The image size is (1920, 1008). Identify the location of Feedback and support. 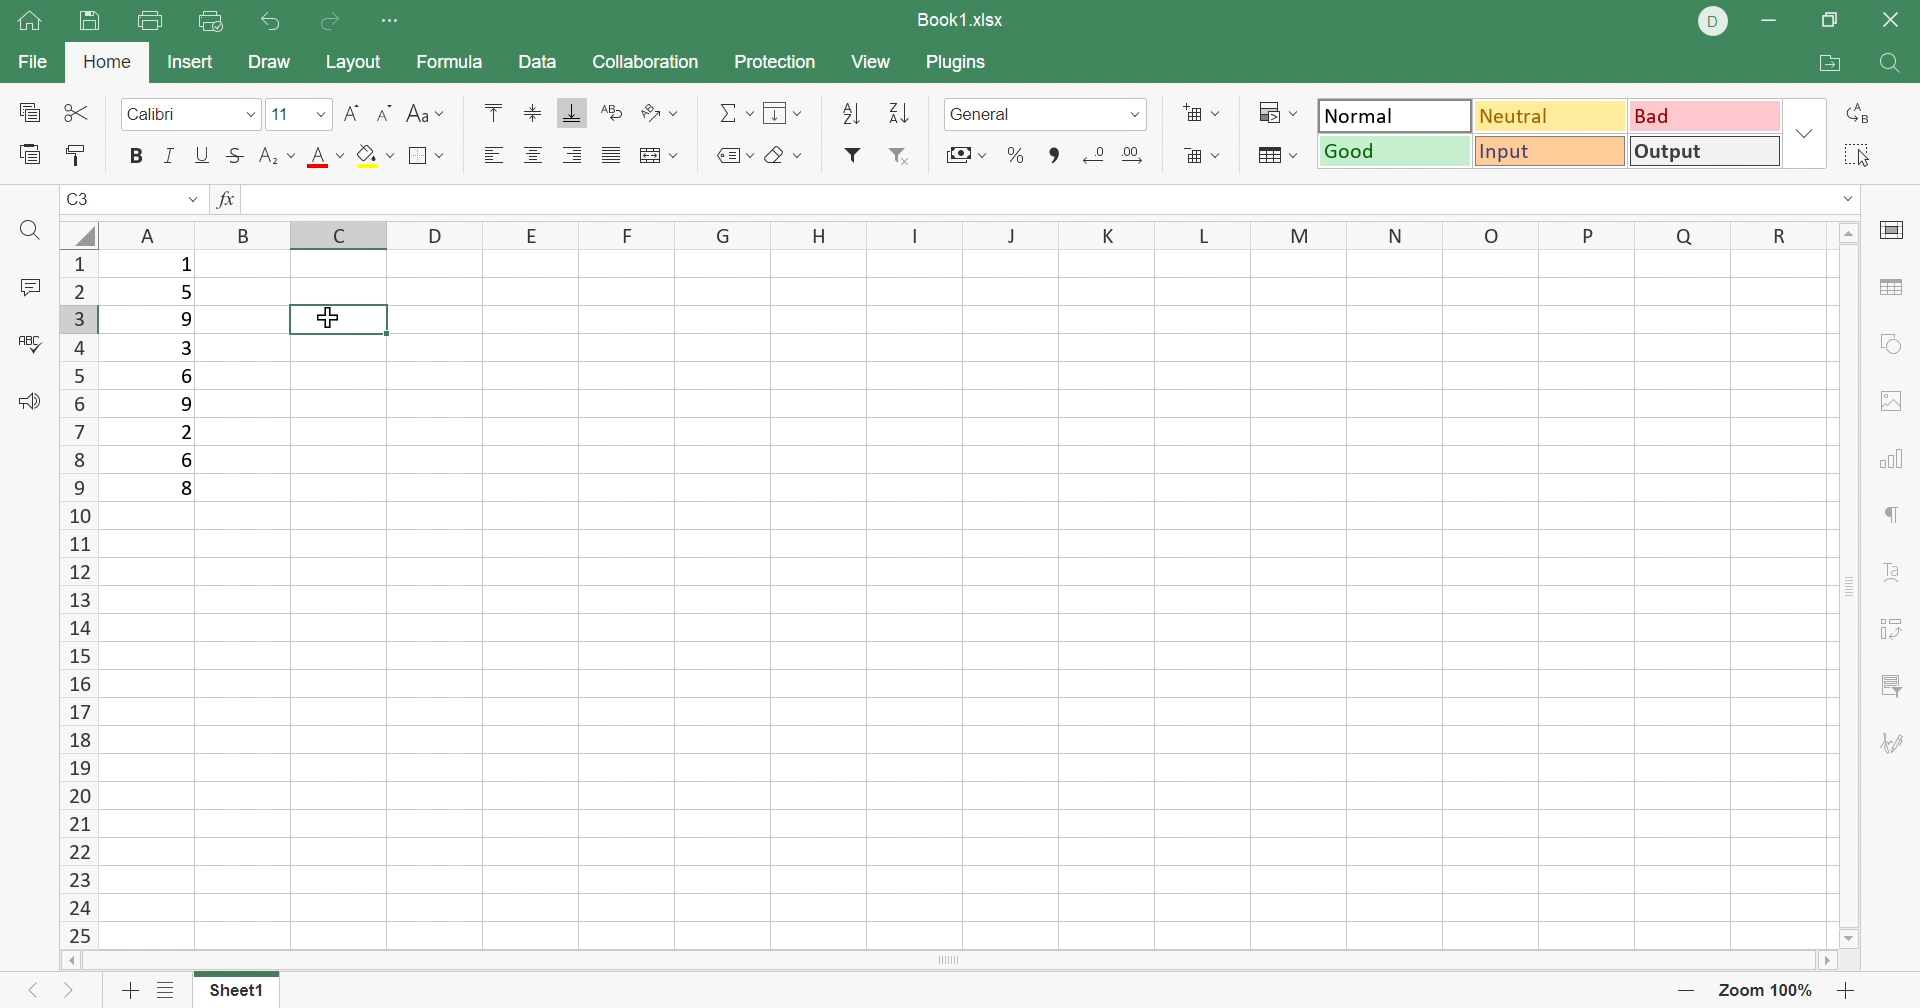
(34, 400).